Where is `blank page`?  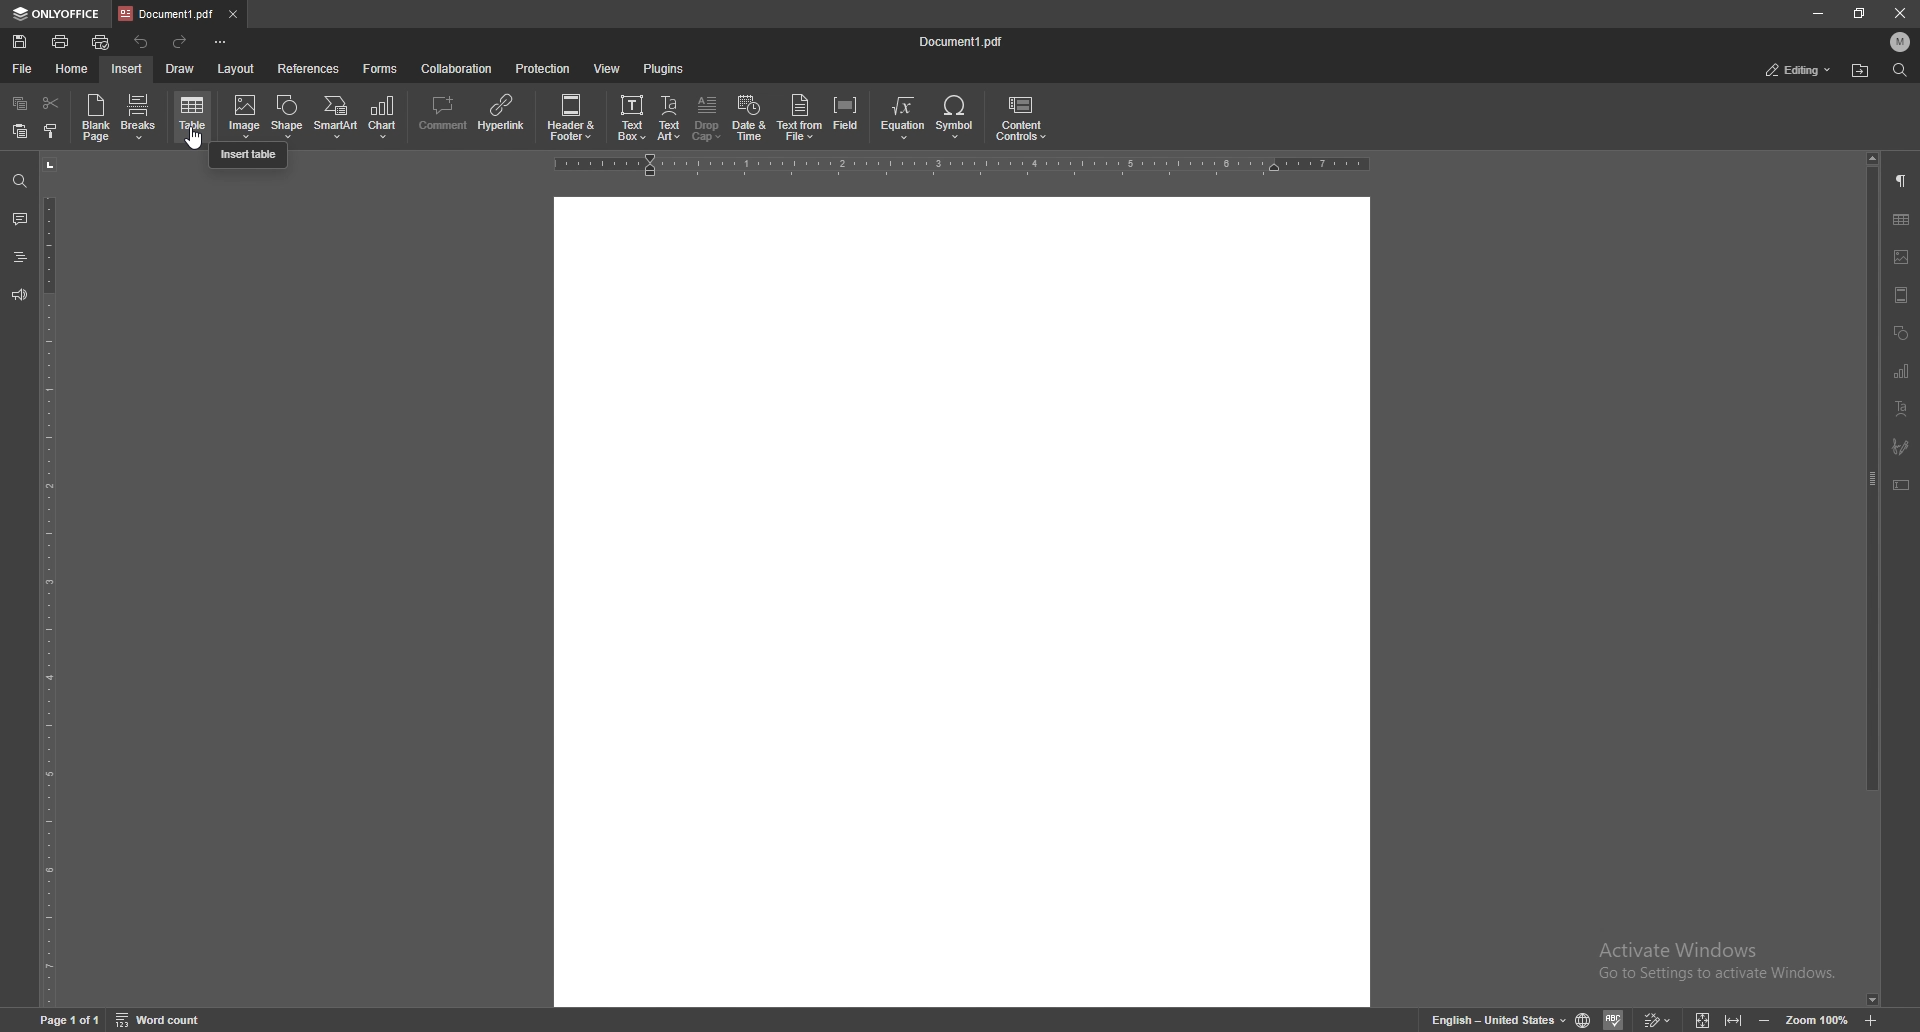 blank page is located at coordinates (96, 119).